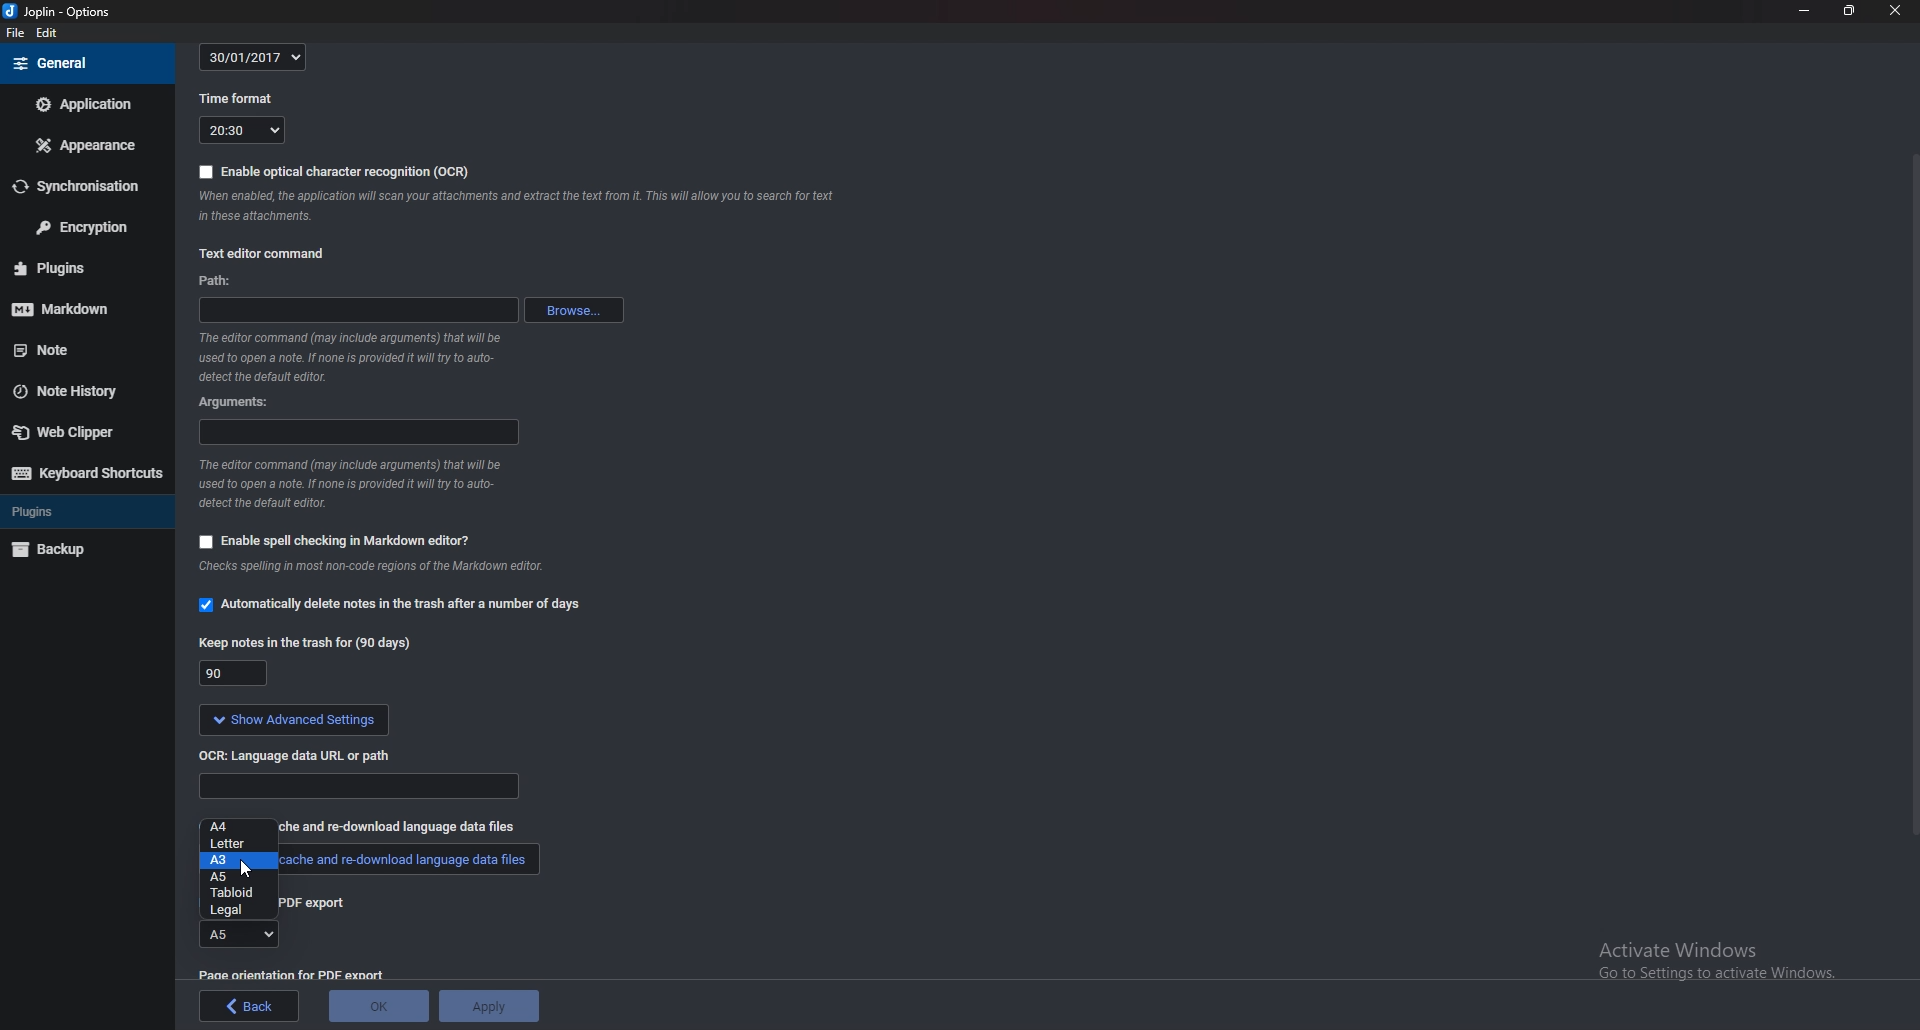 This screenshot has width=1920, height=1030. What do you see at coordinates (300, 757) in the screenshot?
I see `o C R language data url or path` at bounding box center [300, 757].